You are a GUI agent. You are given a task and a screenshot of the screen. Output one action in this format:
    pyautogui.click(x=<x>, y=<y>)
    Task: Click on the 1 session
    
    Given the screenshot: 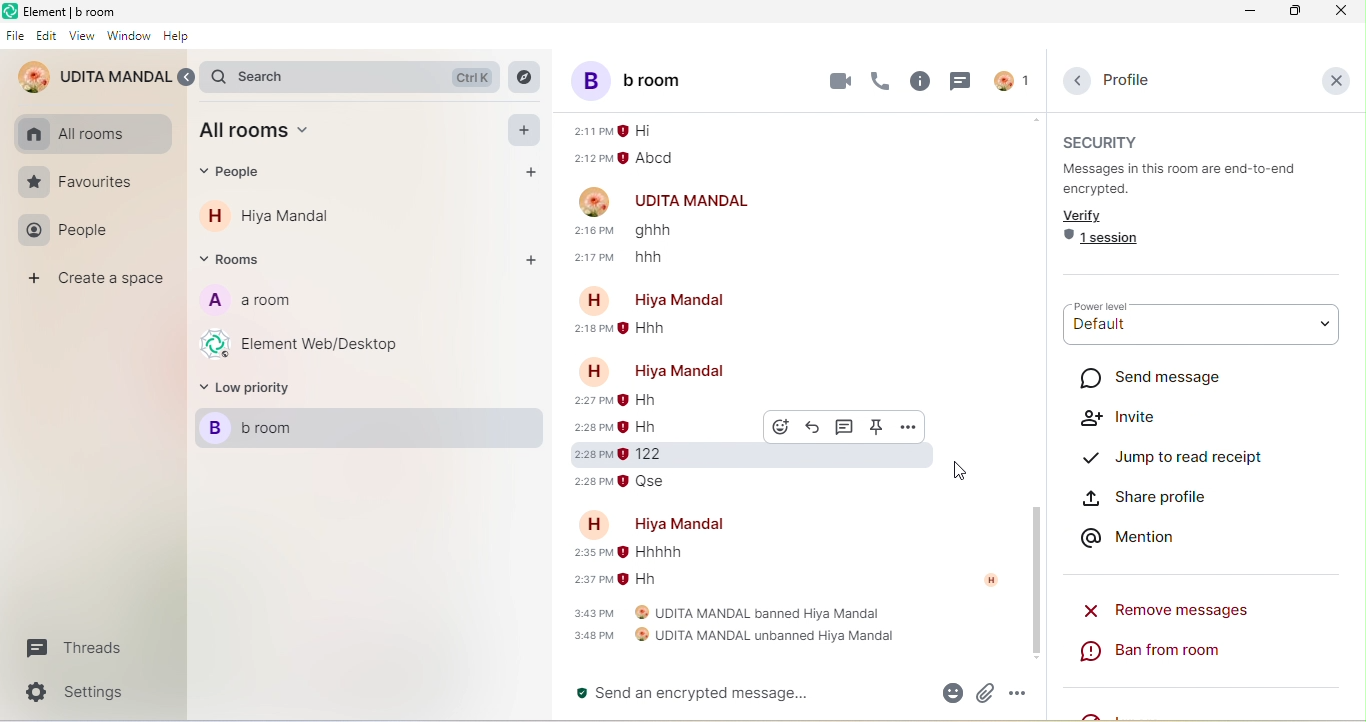 What is the action you would take?
    pyautogui.click(x=1105, y=242)
    